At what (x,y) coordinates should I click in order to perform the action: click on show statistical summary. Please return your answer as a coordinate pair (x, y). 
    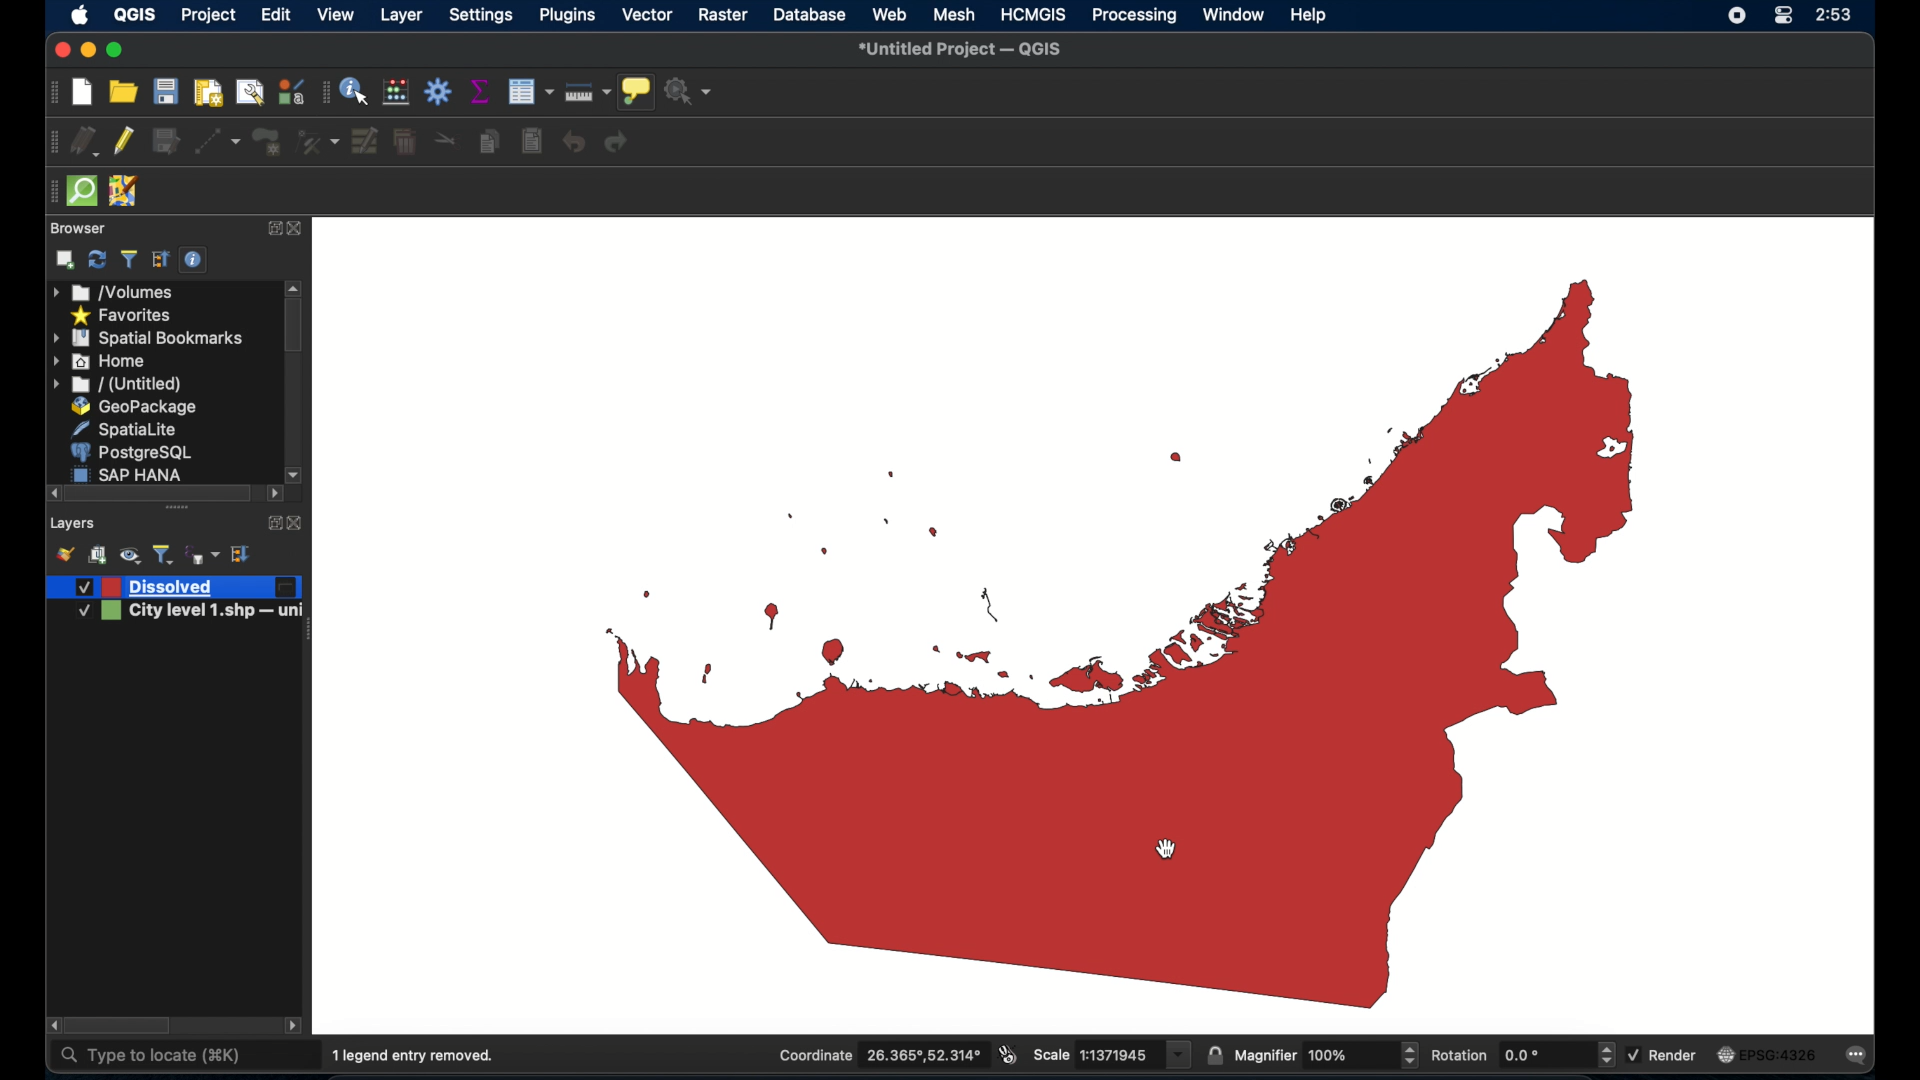
    Looking at the image, I should click on (481, 92).